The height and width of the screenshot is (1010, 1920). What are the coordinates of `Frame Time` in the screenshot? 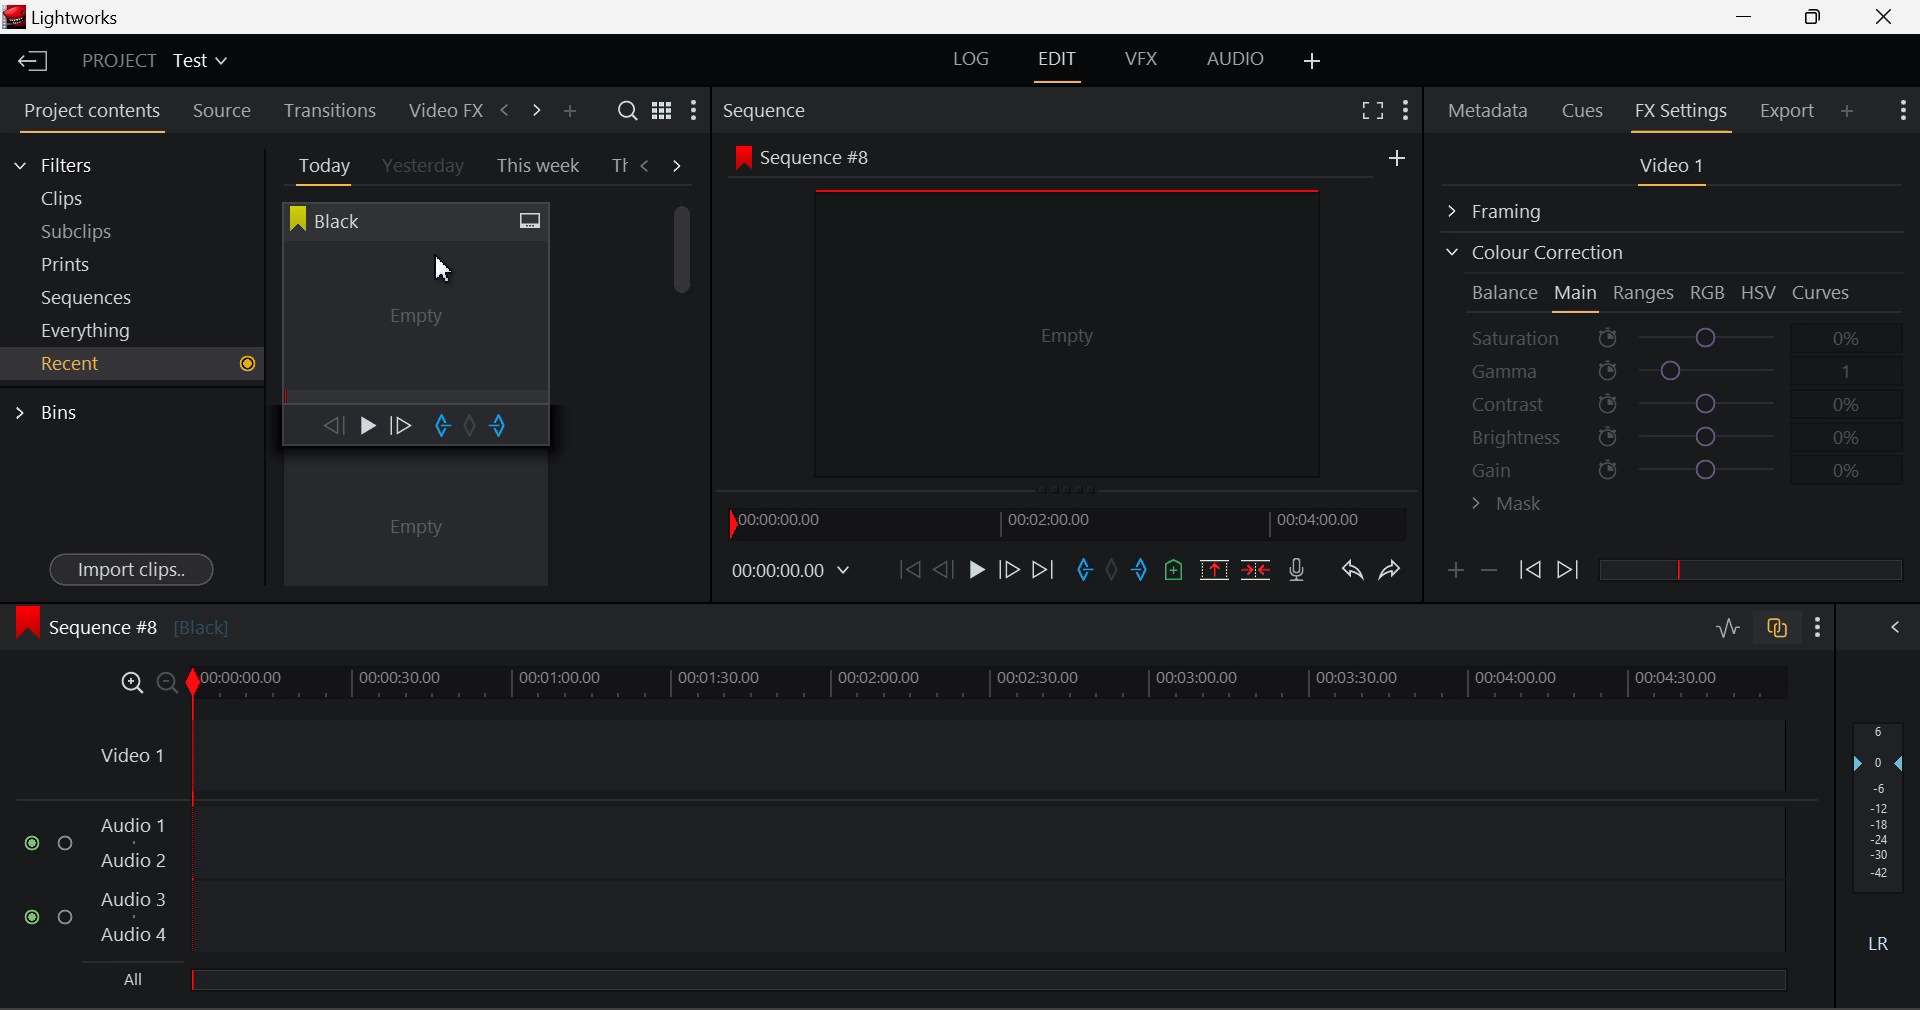 It's located at (792, 572).